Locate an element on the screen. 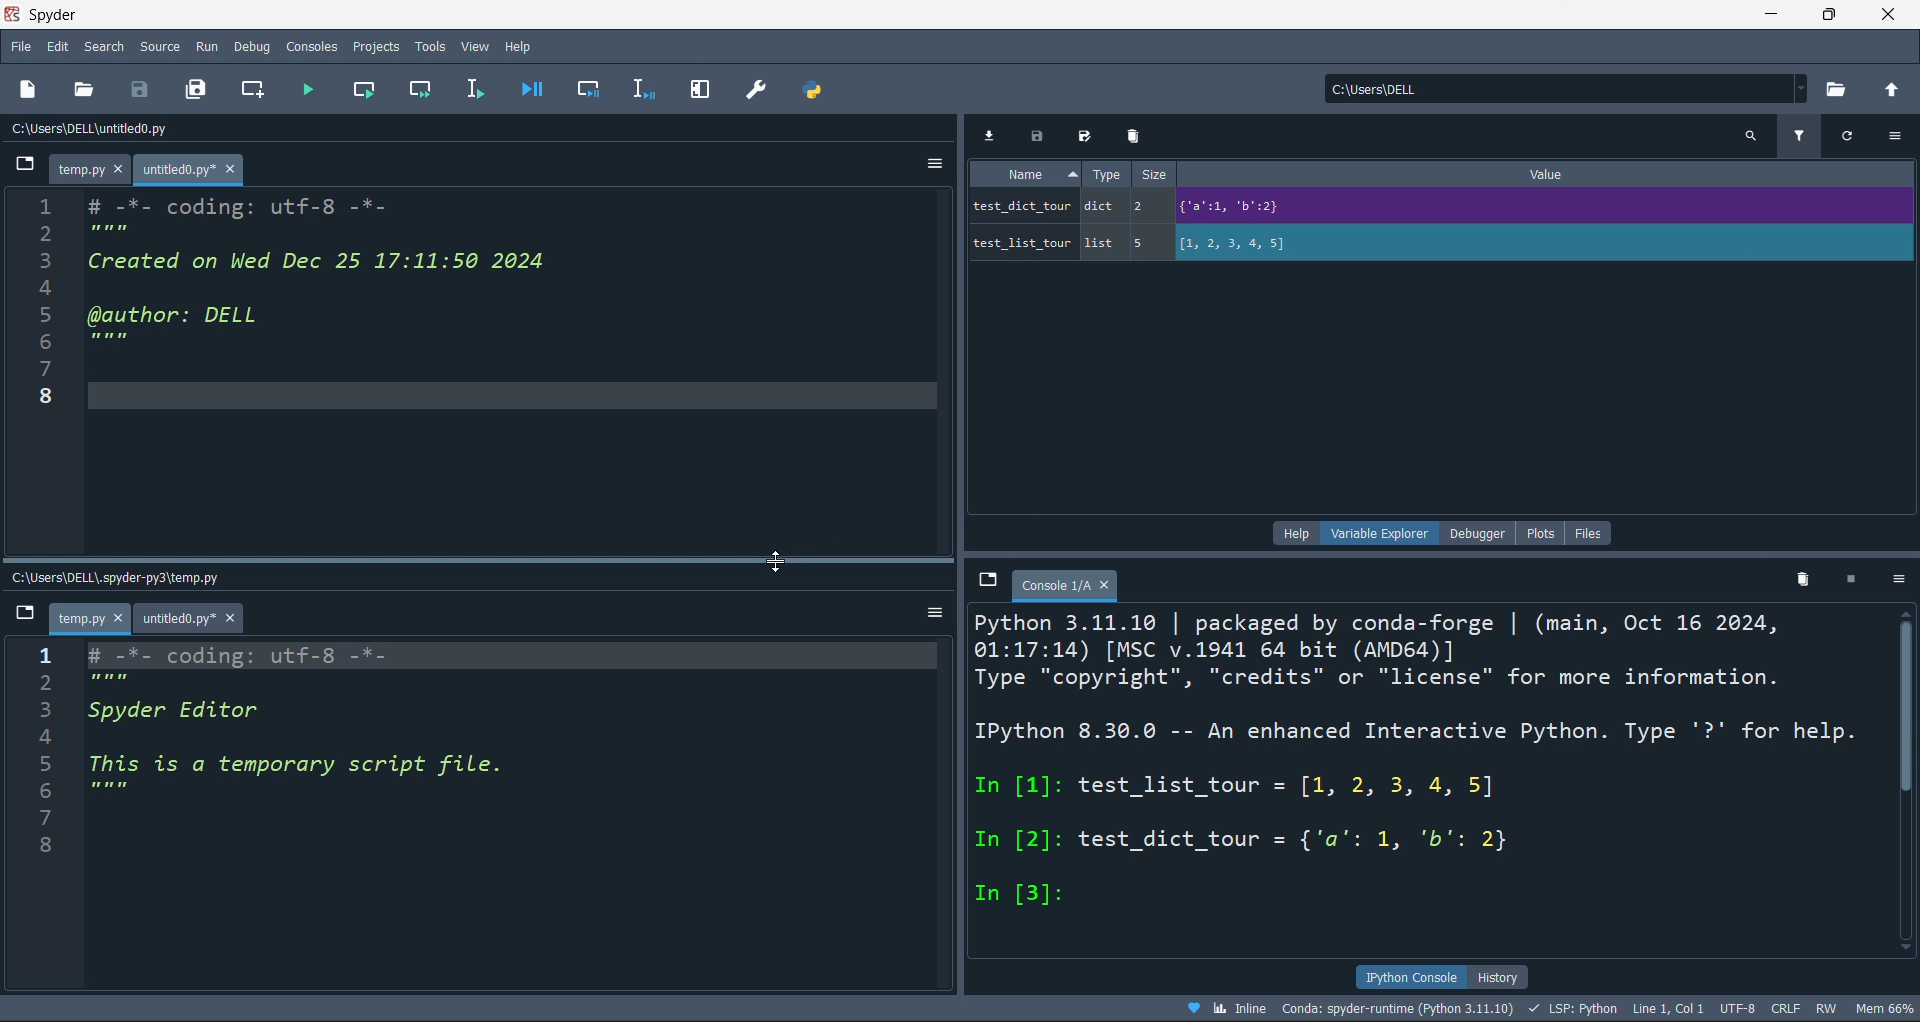  view is located at coordinates (471, 45).